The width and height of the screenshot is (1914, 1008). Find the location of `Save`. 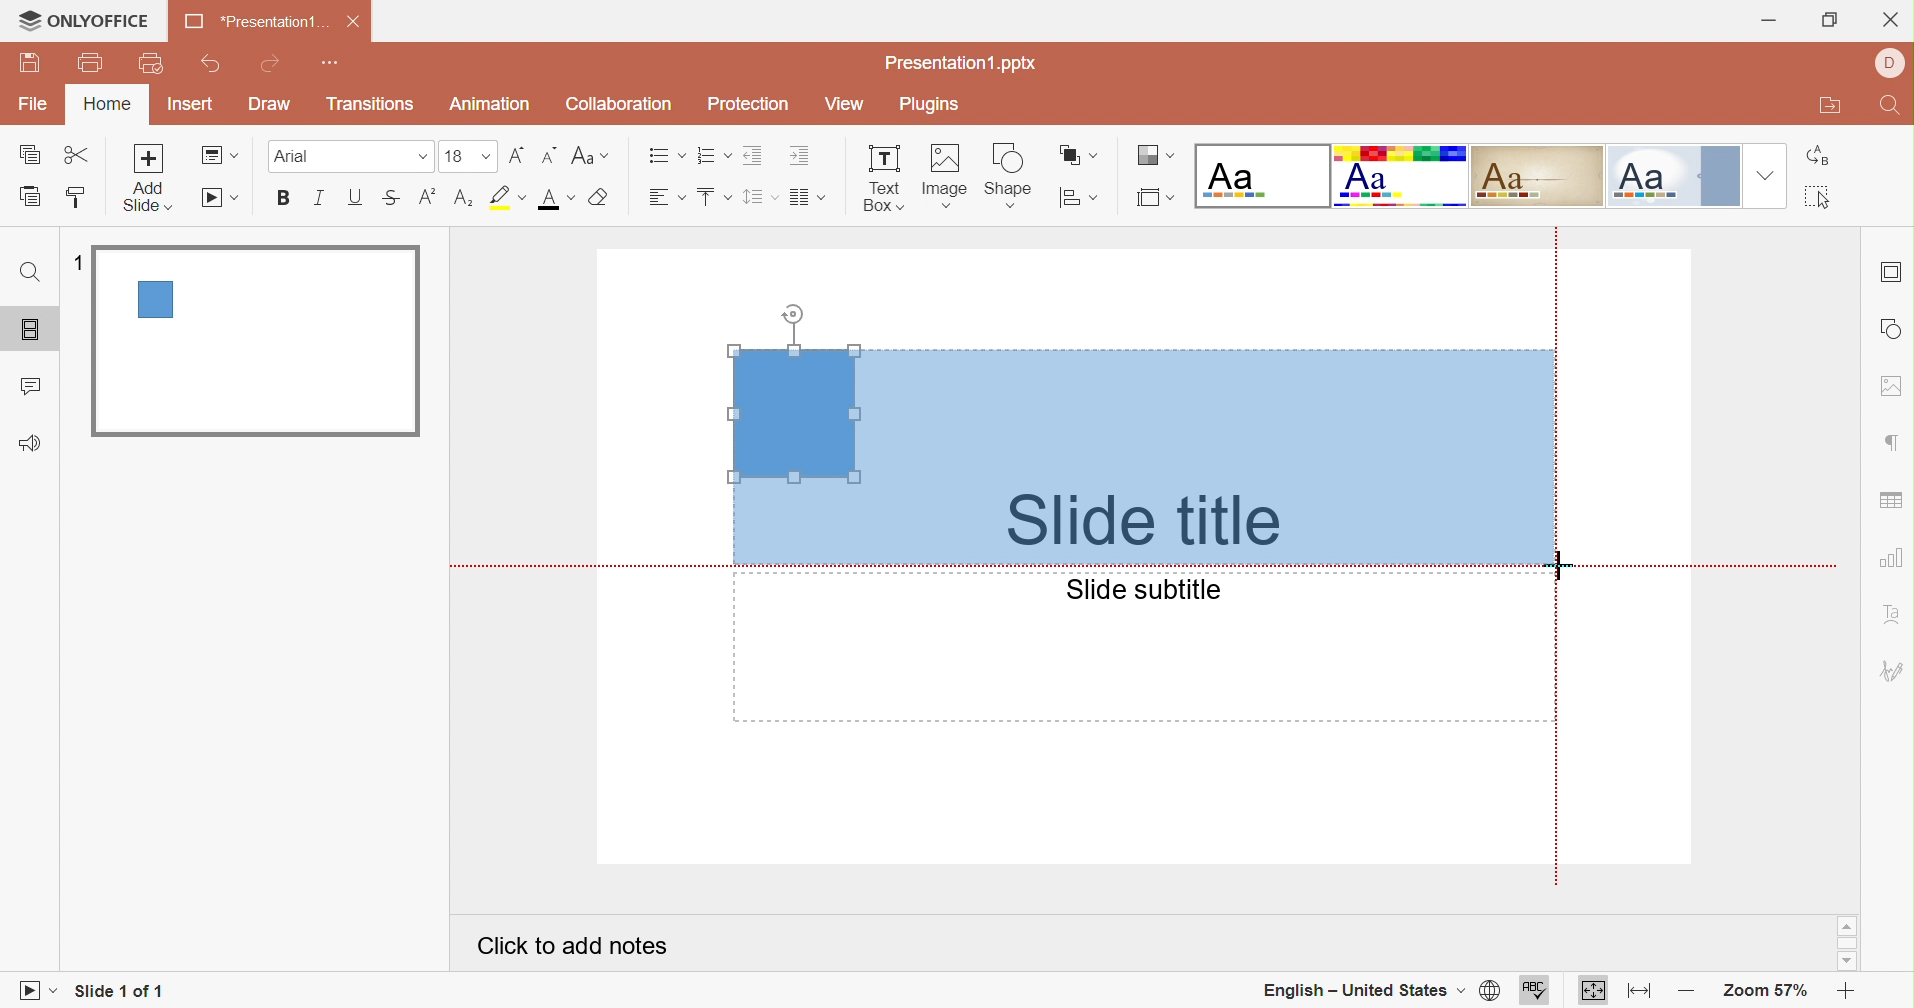

Save is located at coordinates (30, 63).